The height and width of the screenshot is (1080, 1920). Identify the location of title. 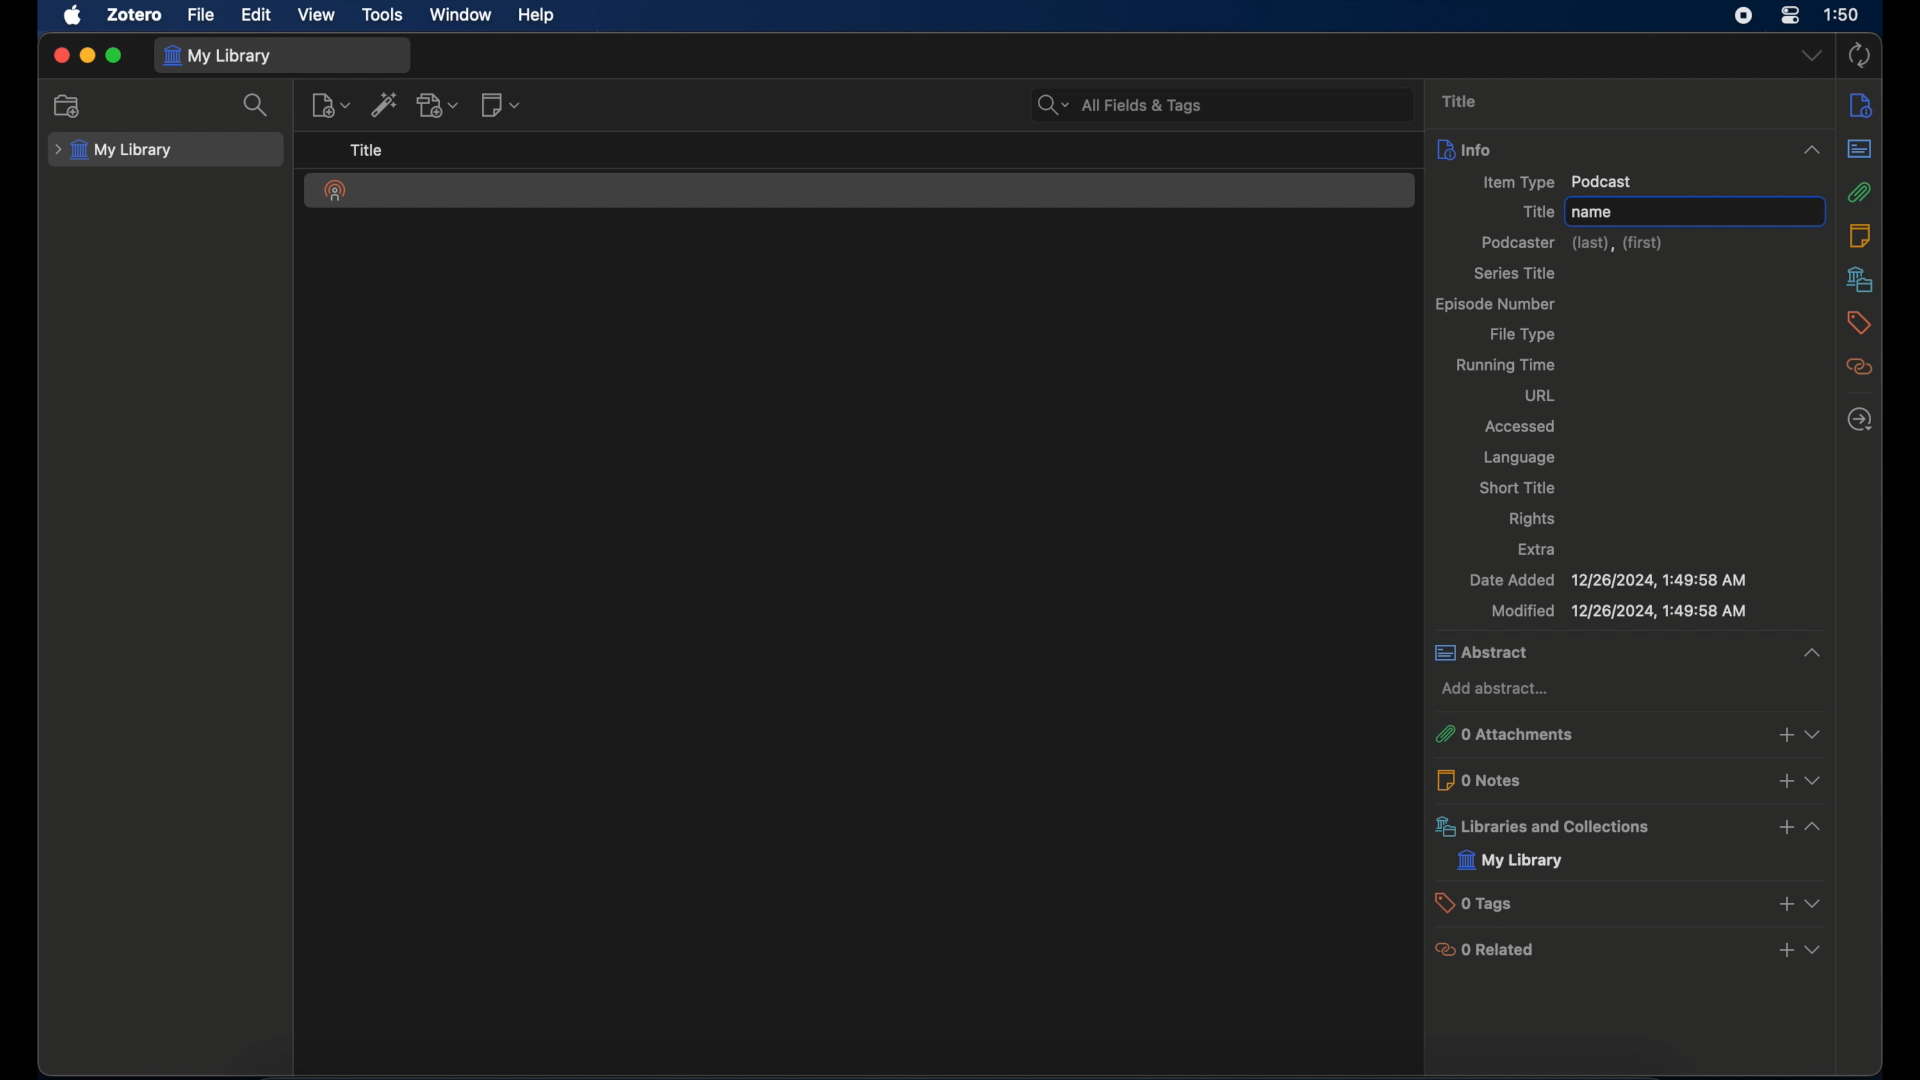
(1462, 100).